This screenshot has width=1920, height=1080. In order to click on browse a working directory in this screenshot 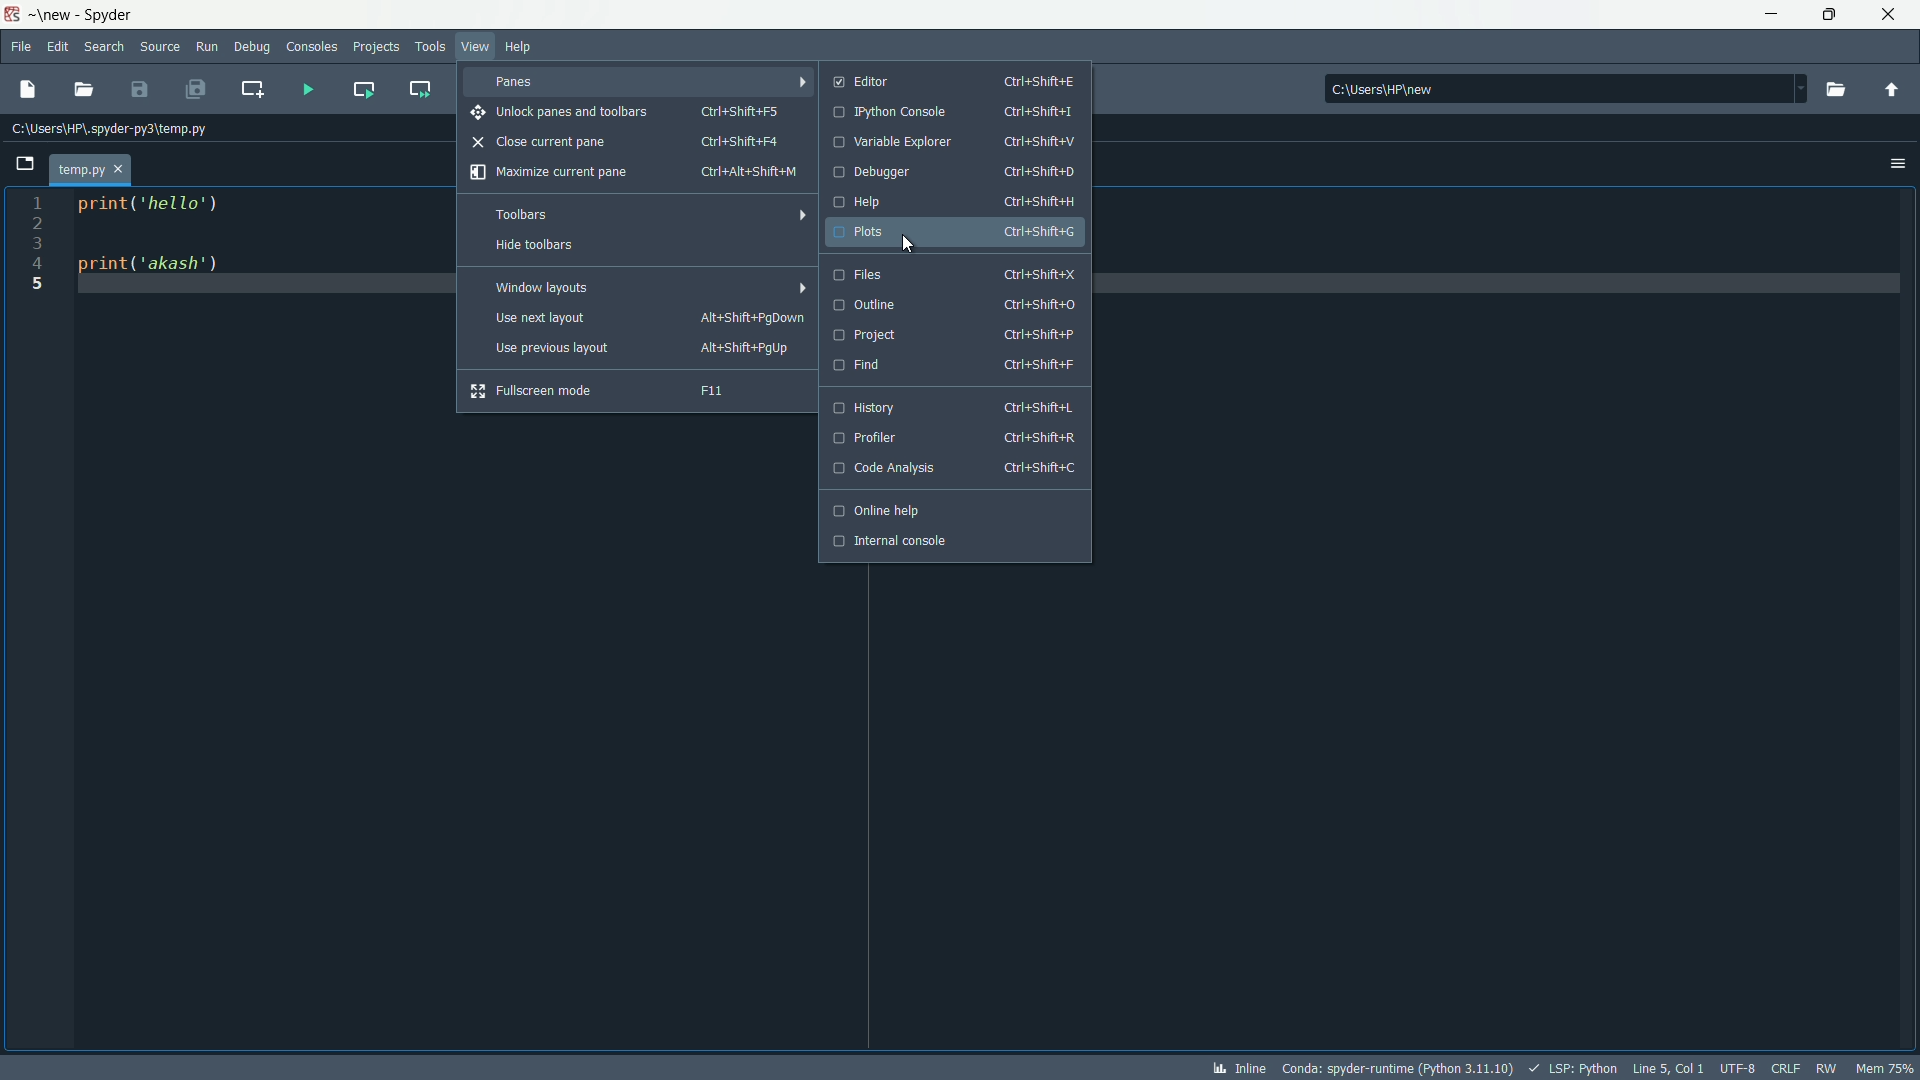, I will do `click(1840, 89)`.